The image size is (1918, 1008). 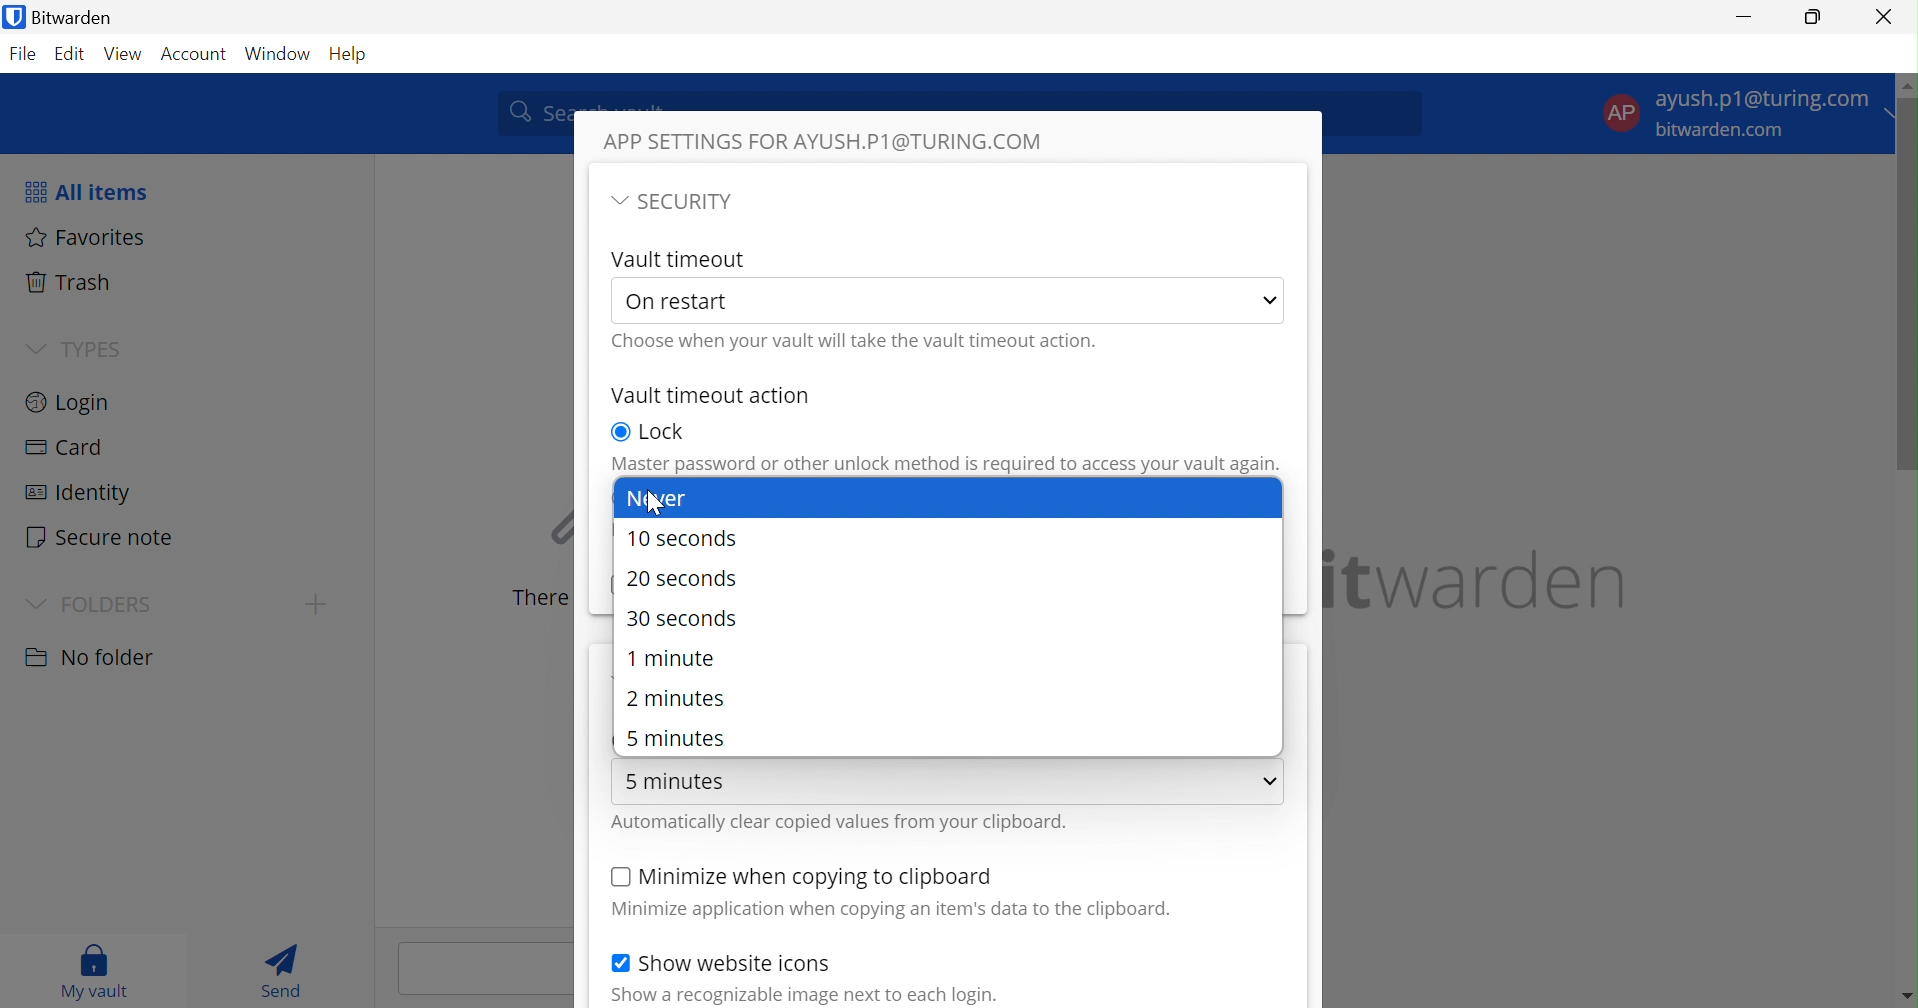 I want to click on My vault, so click(x=89, y=969).